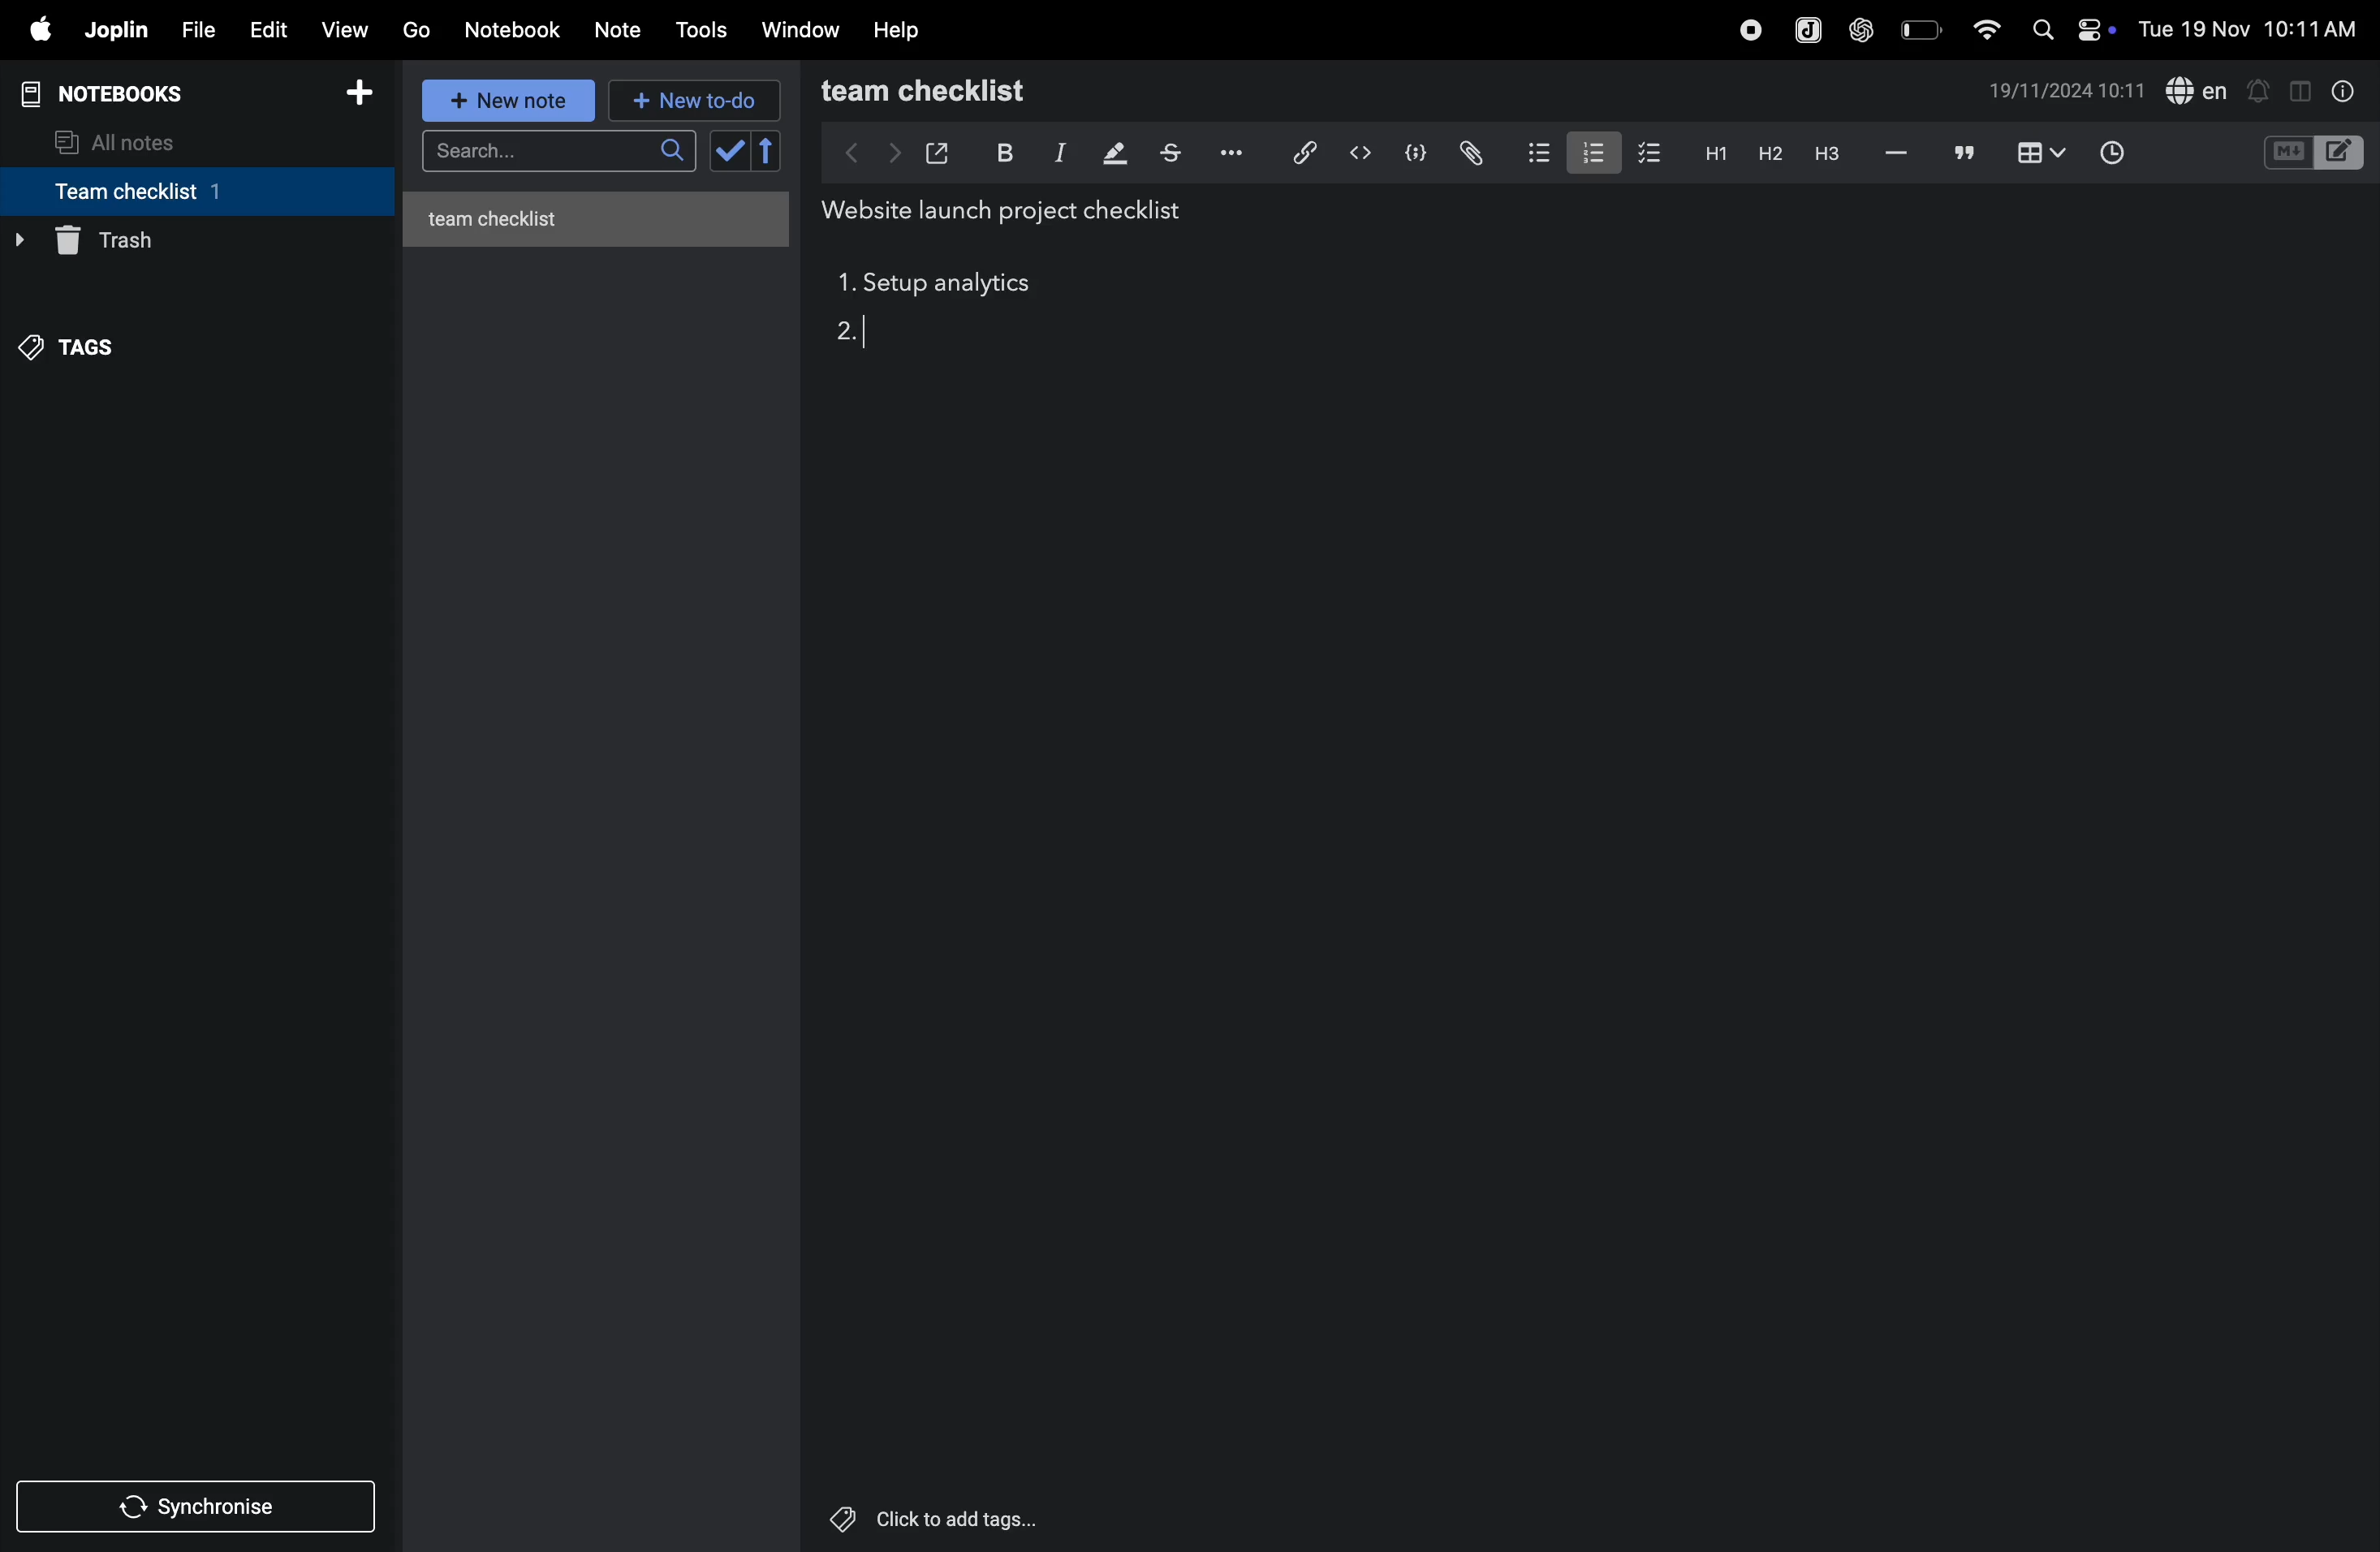 This screenshot has width=2380, height=1552. What do you see at coordinates (844, 286) in the screenshot?
I see `task 1` at bounding box center [844, 286].